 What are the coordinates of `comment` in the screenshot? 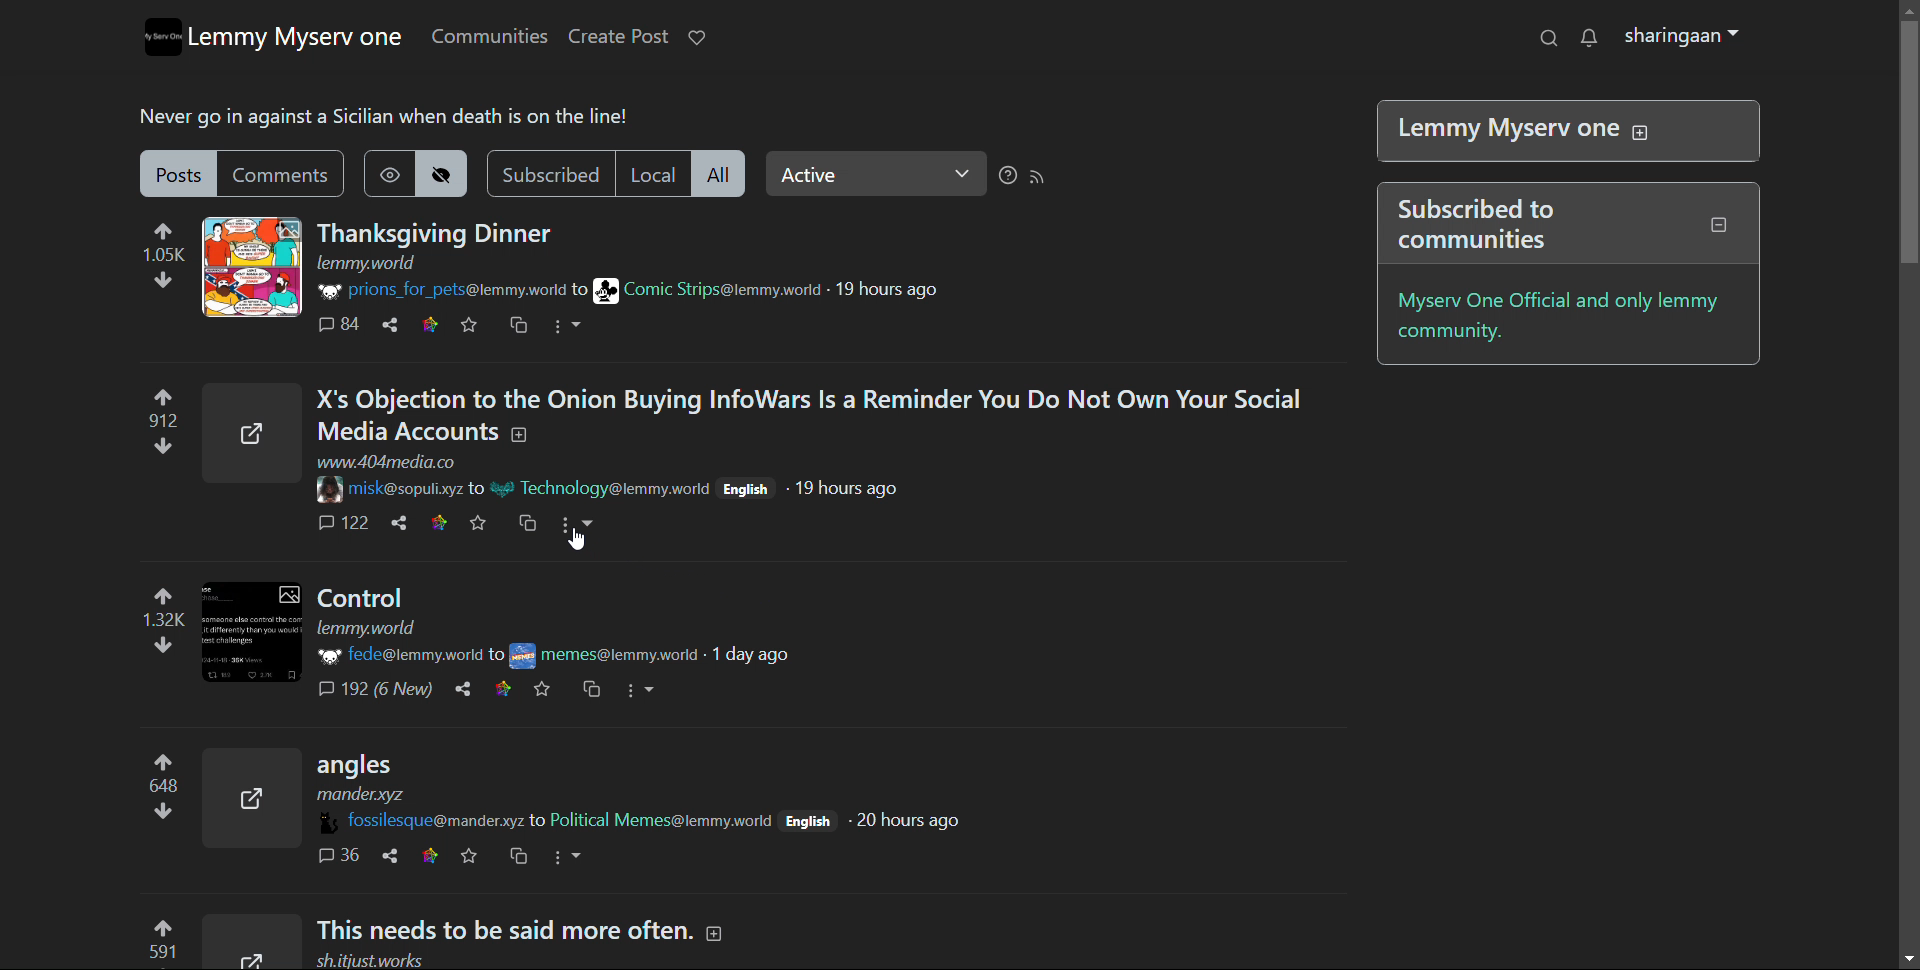 It's located at (336, 325).